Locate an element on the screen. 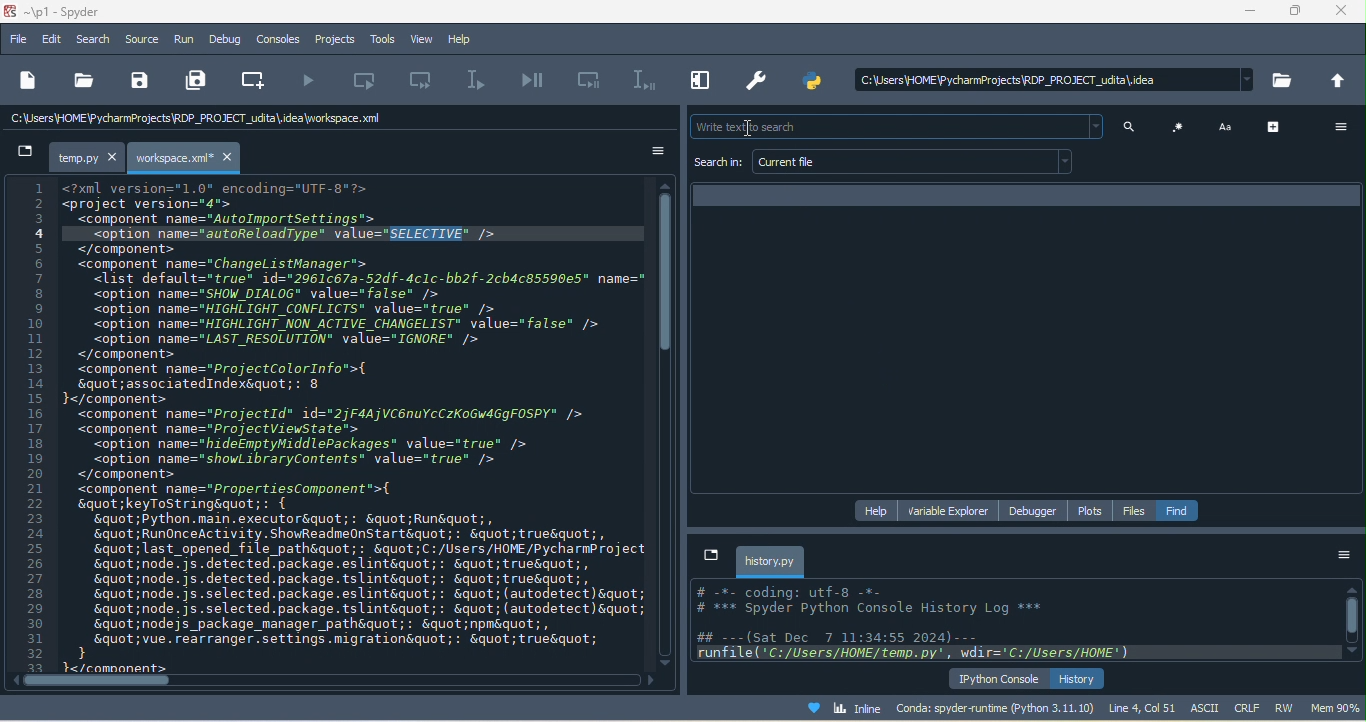  rw is located at coordinates (1284, 707).